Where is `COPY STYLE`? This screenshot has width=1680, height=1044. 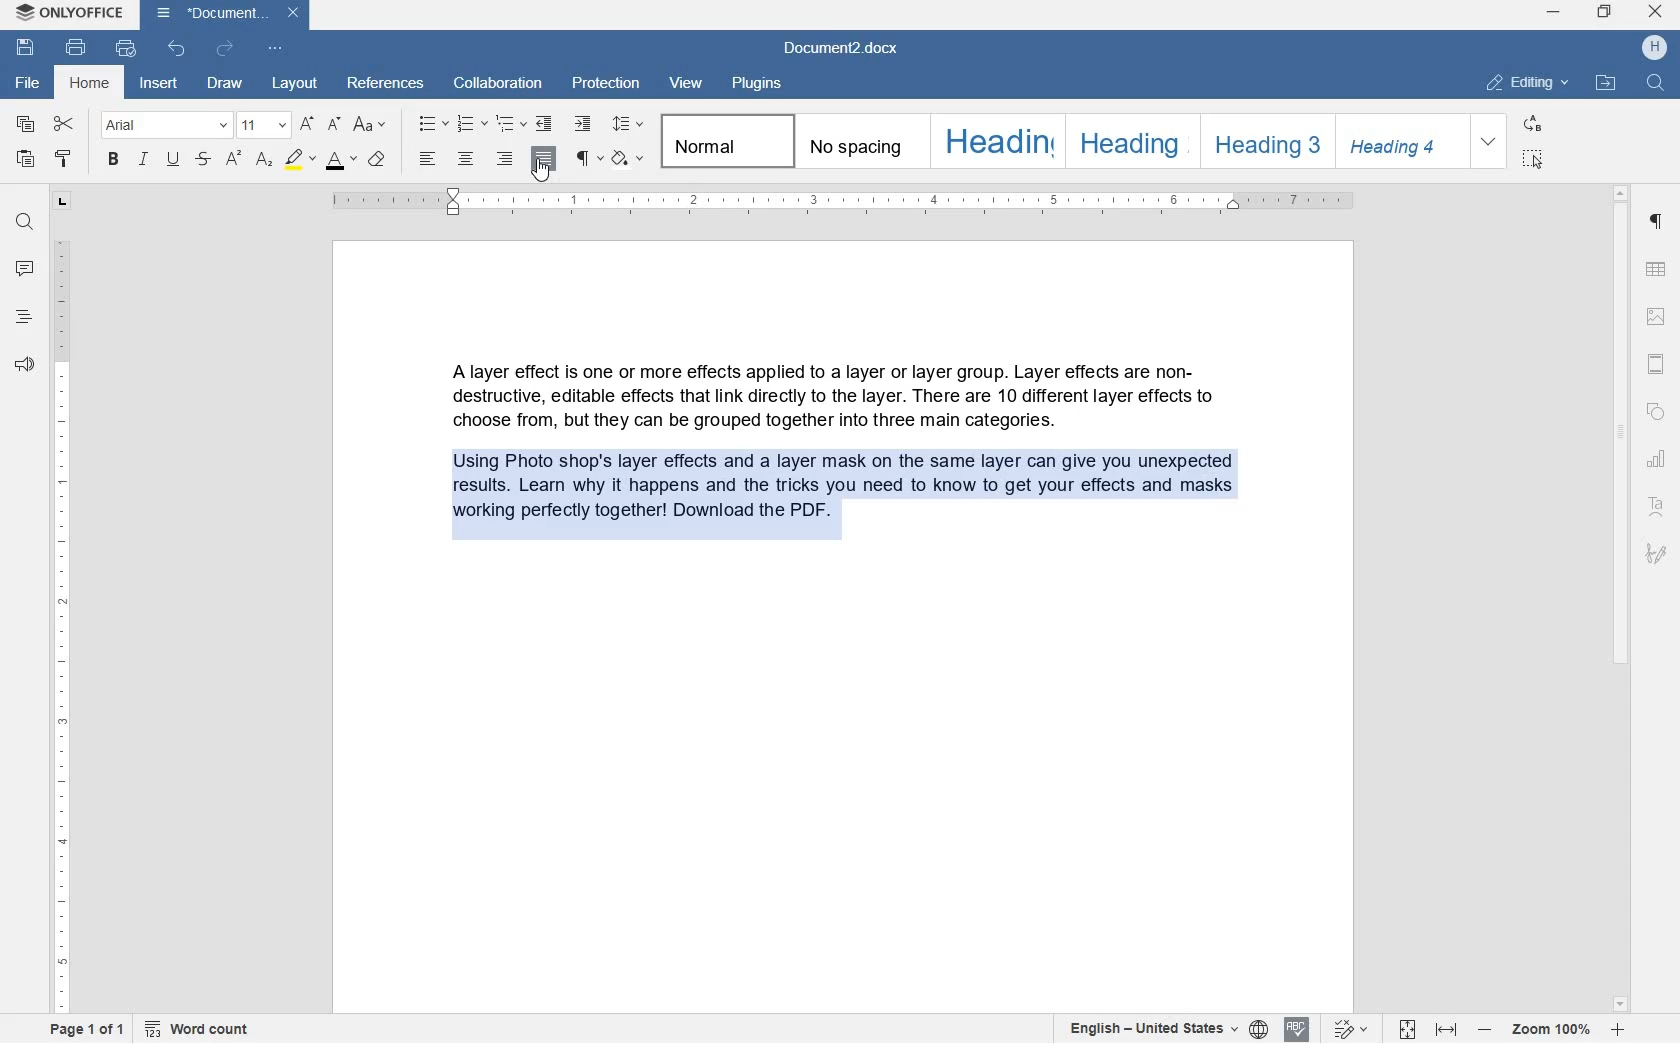 COPY STYLE is located at coordinates (66, 160).